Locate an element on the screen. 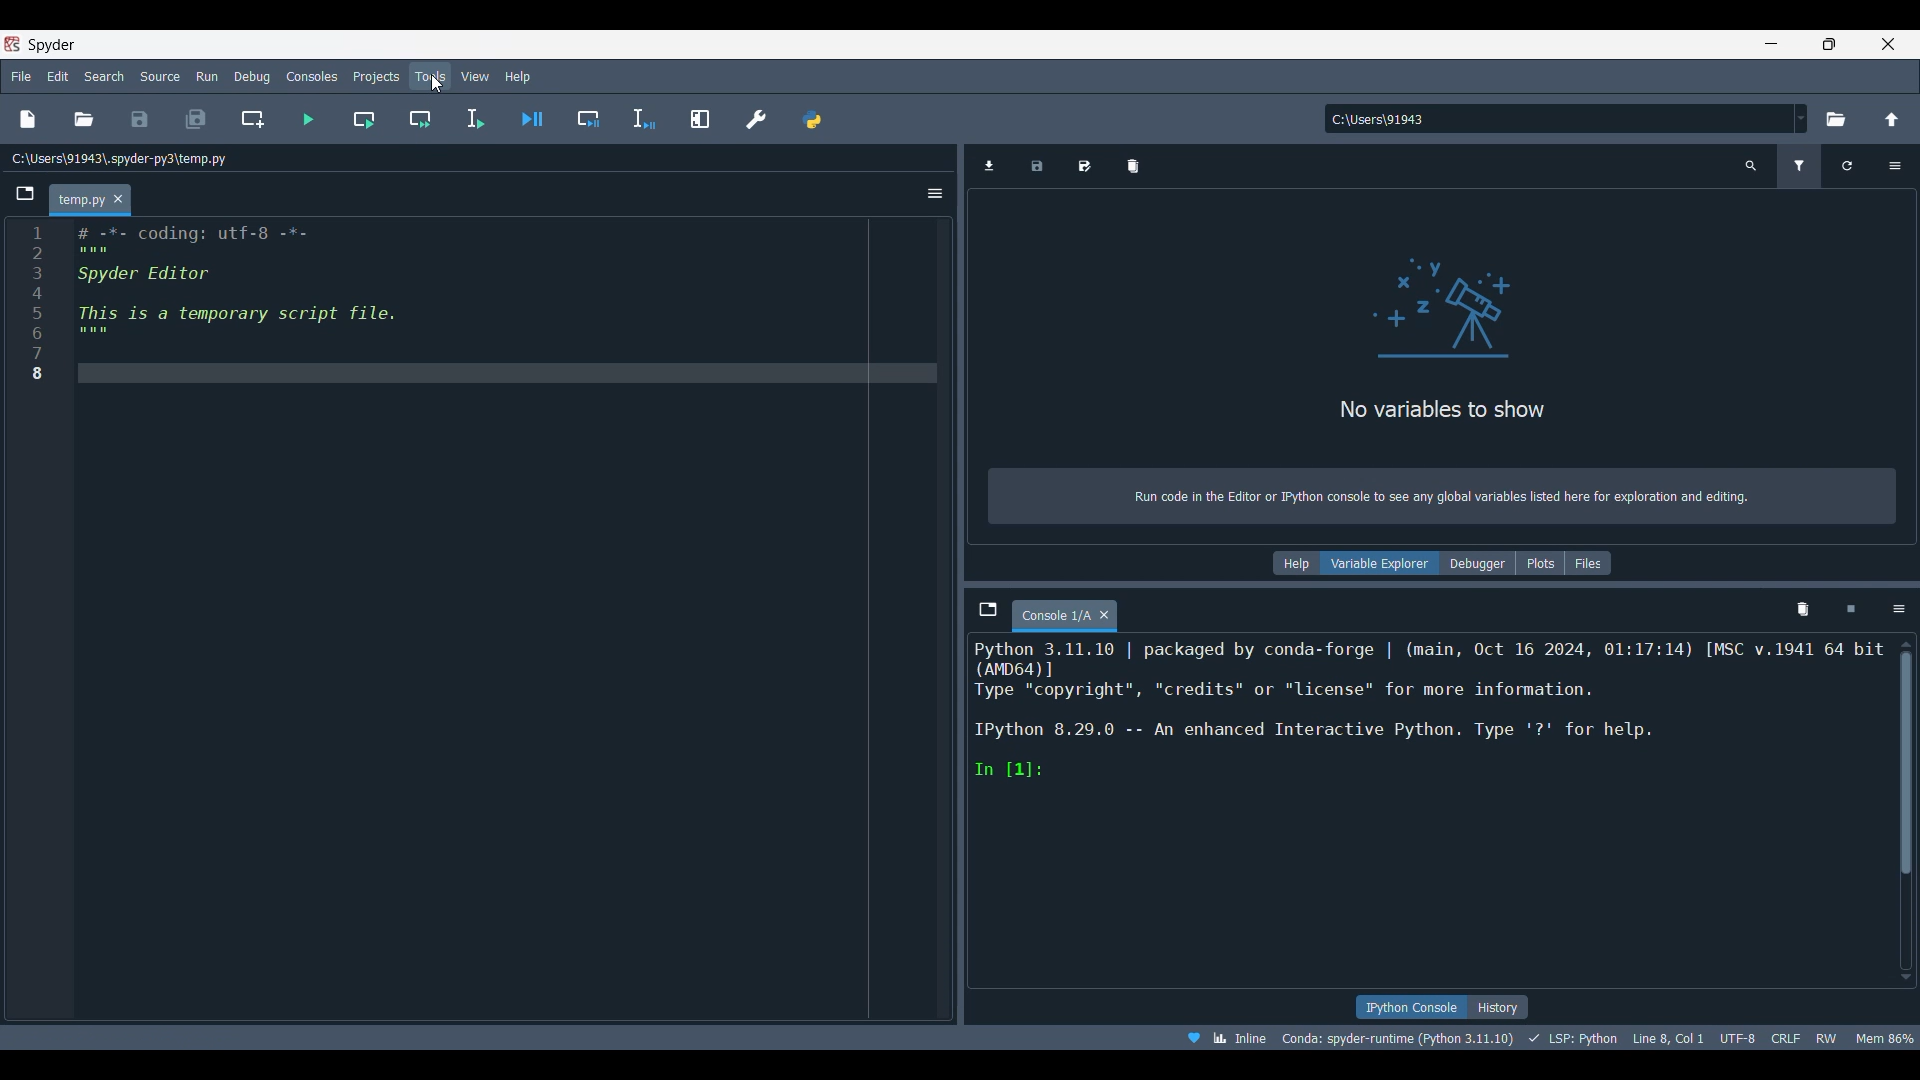 The image size is (1920, 1080). Software name is located at coordinates (52, 44).